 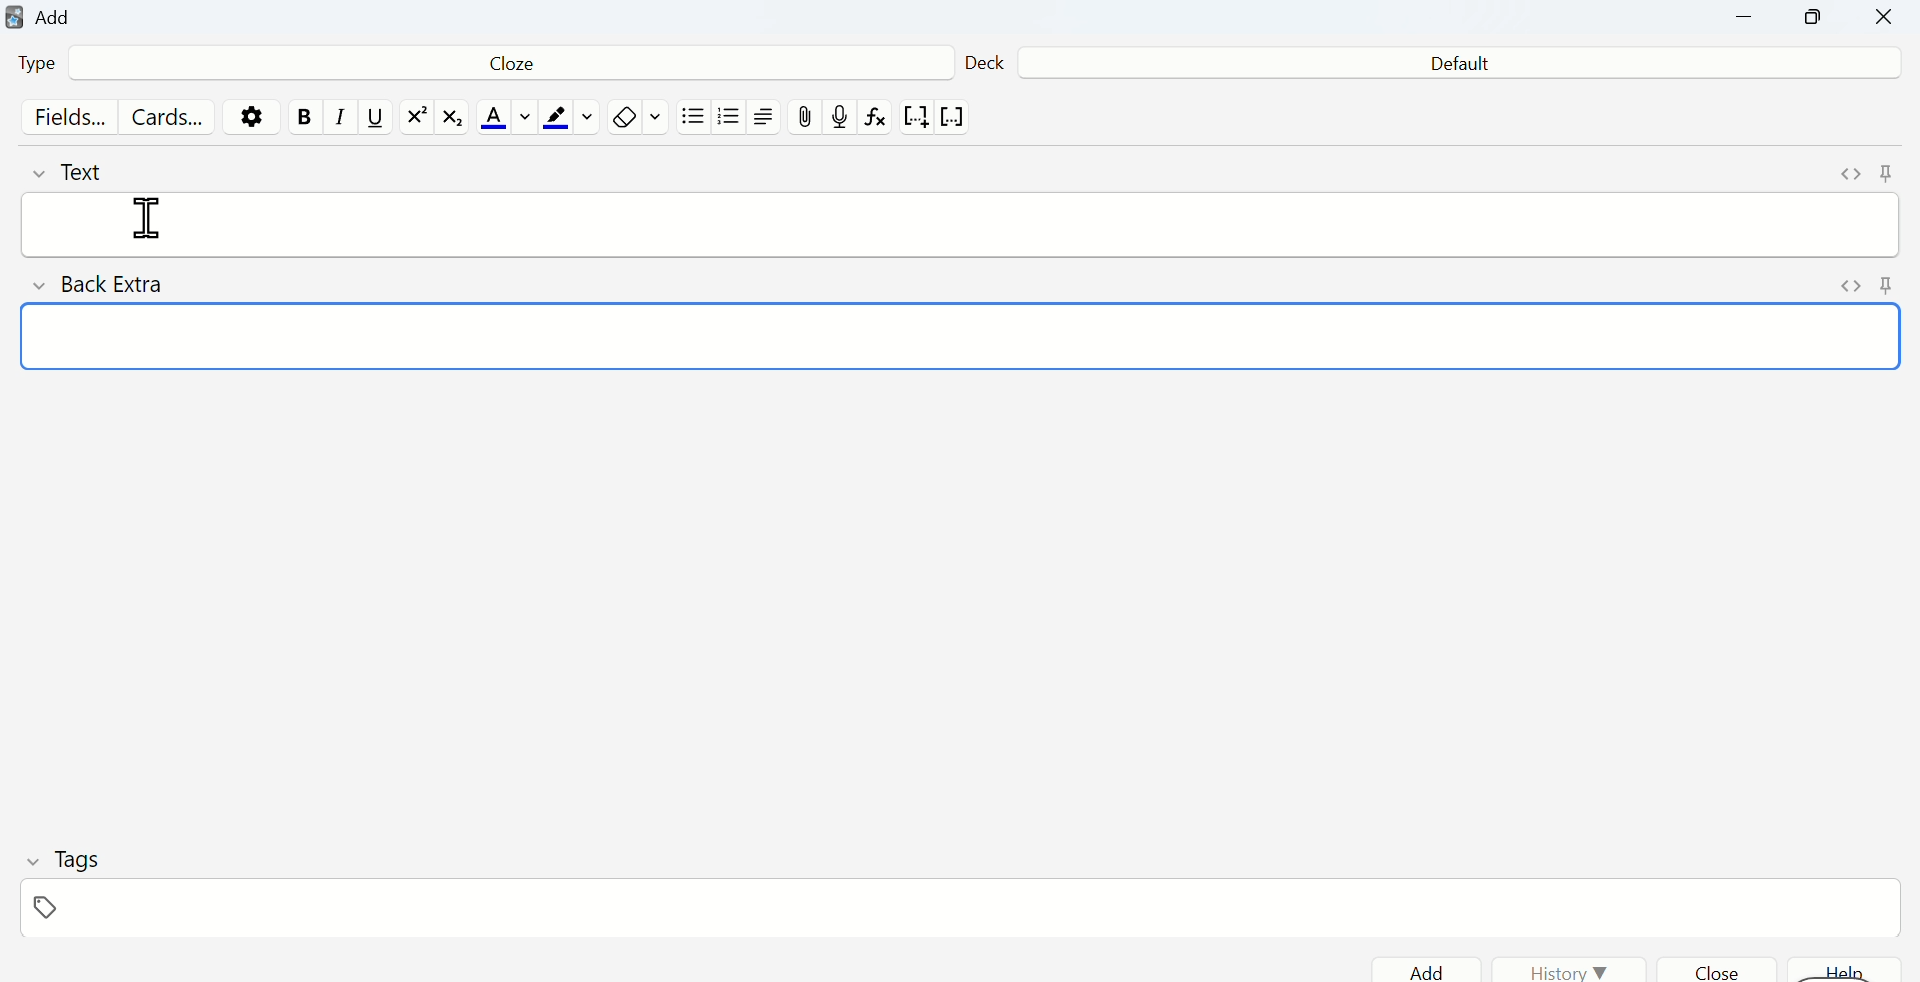 I want to click on Minimize, so click(x=1747, y=19).